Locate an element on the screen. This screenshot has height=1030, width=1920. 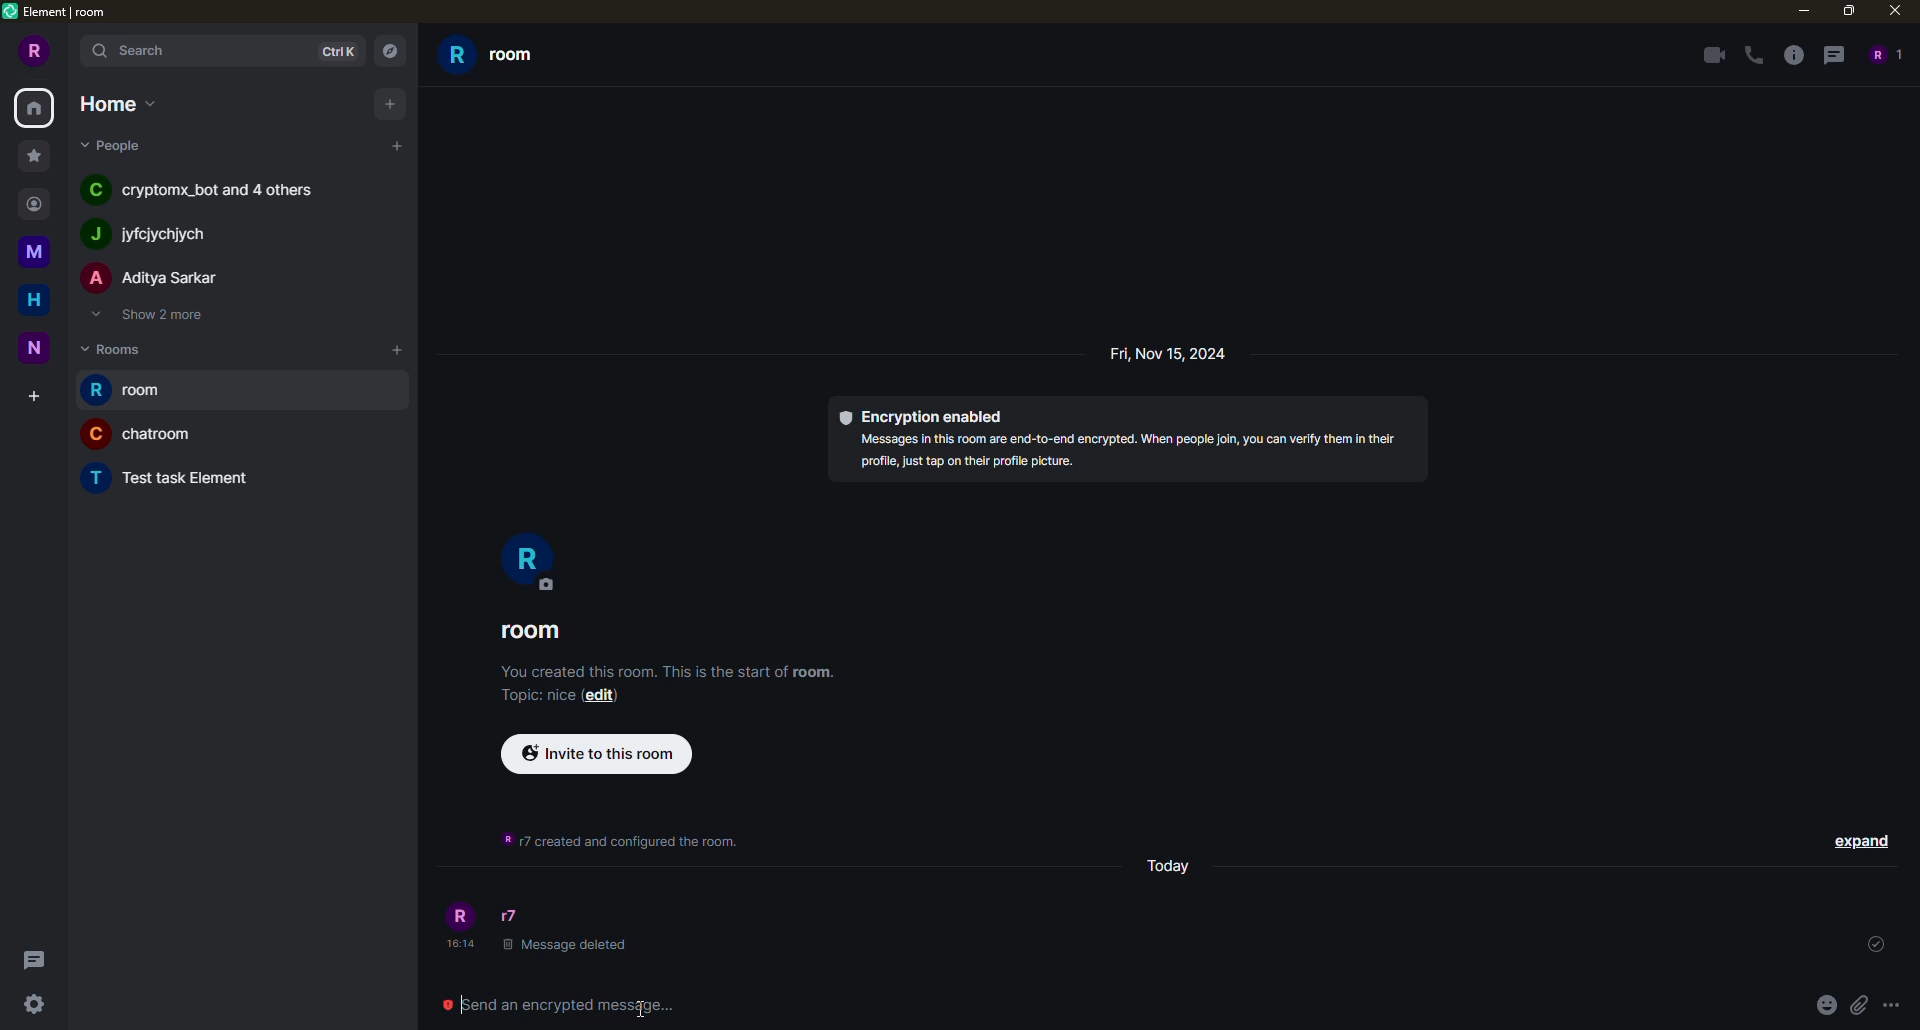
more is located at coordinates (1890, 1005).